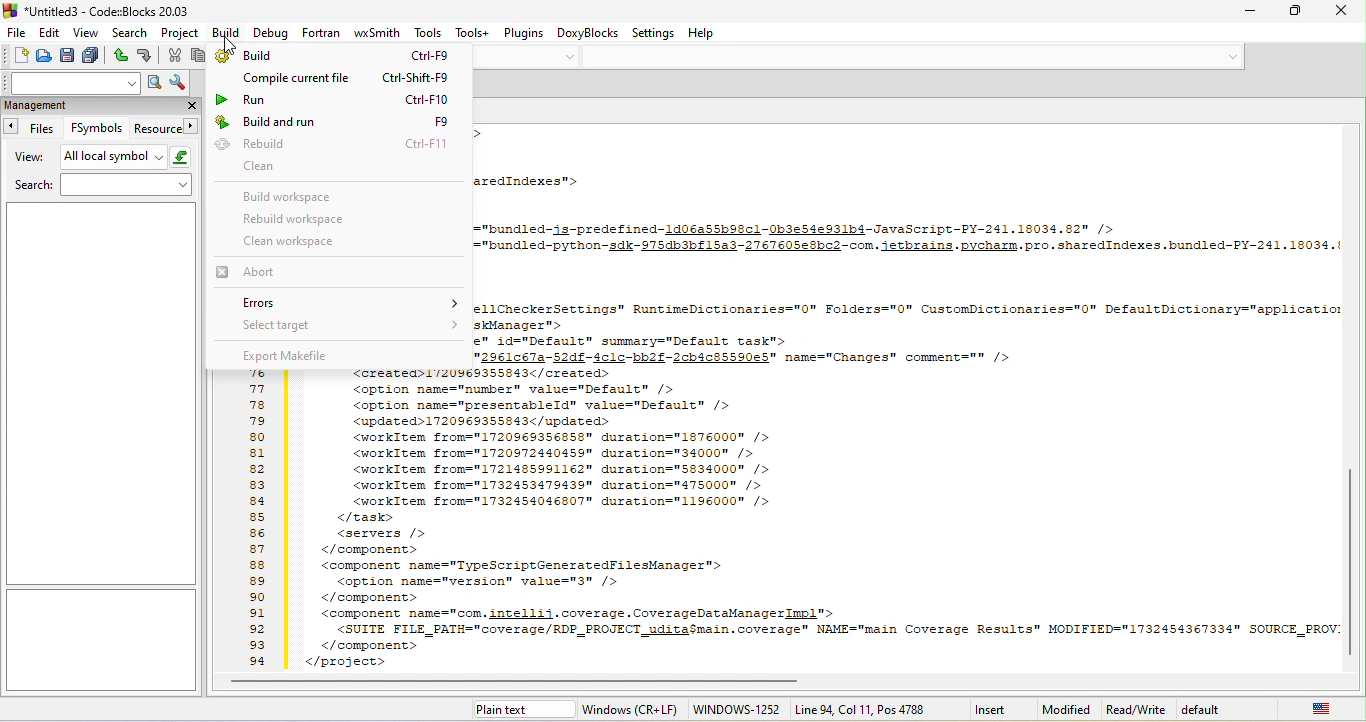 Image resolution: width=1366 pixels, height=722 pixels. What do you see at coordinates (190, 105) in the screenshot?
I see `close` at bounding box center [190, 105].